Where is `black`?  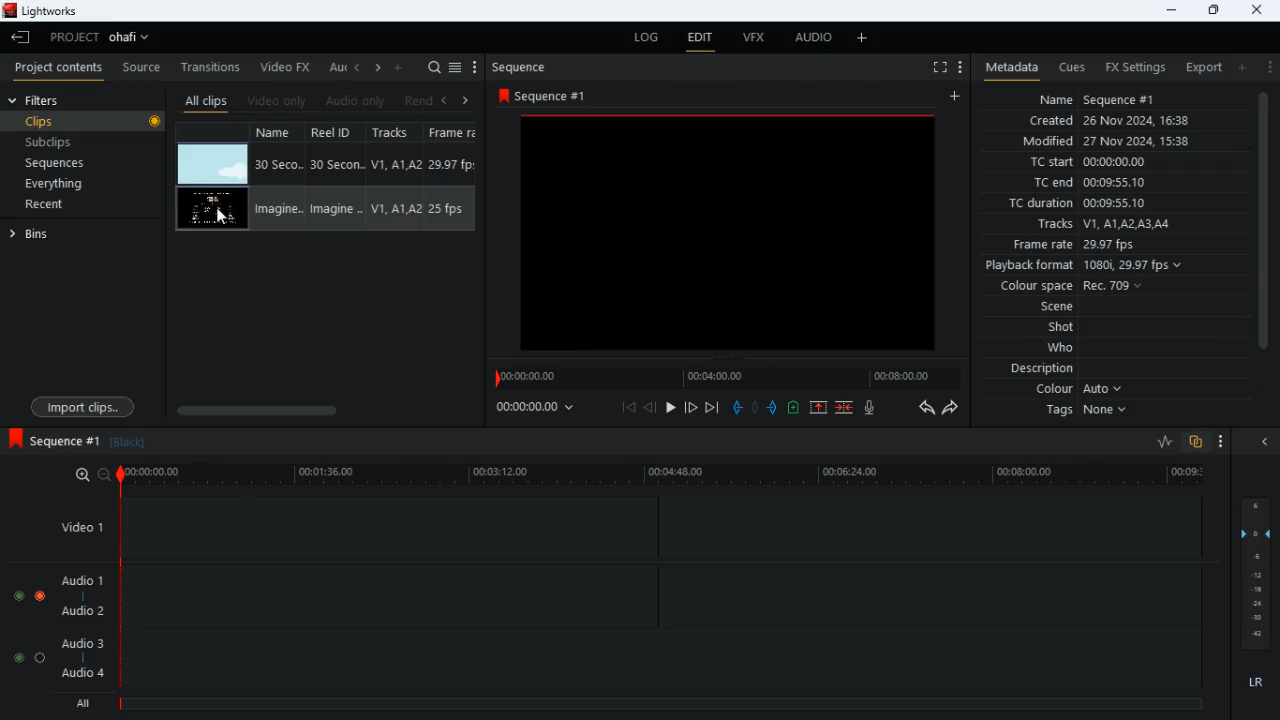
black is located at coordinates (136, 440).